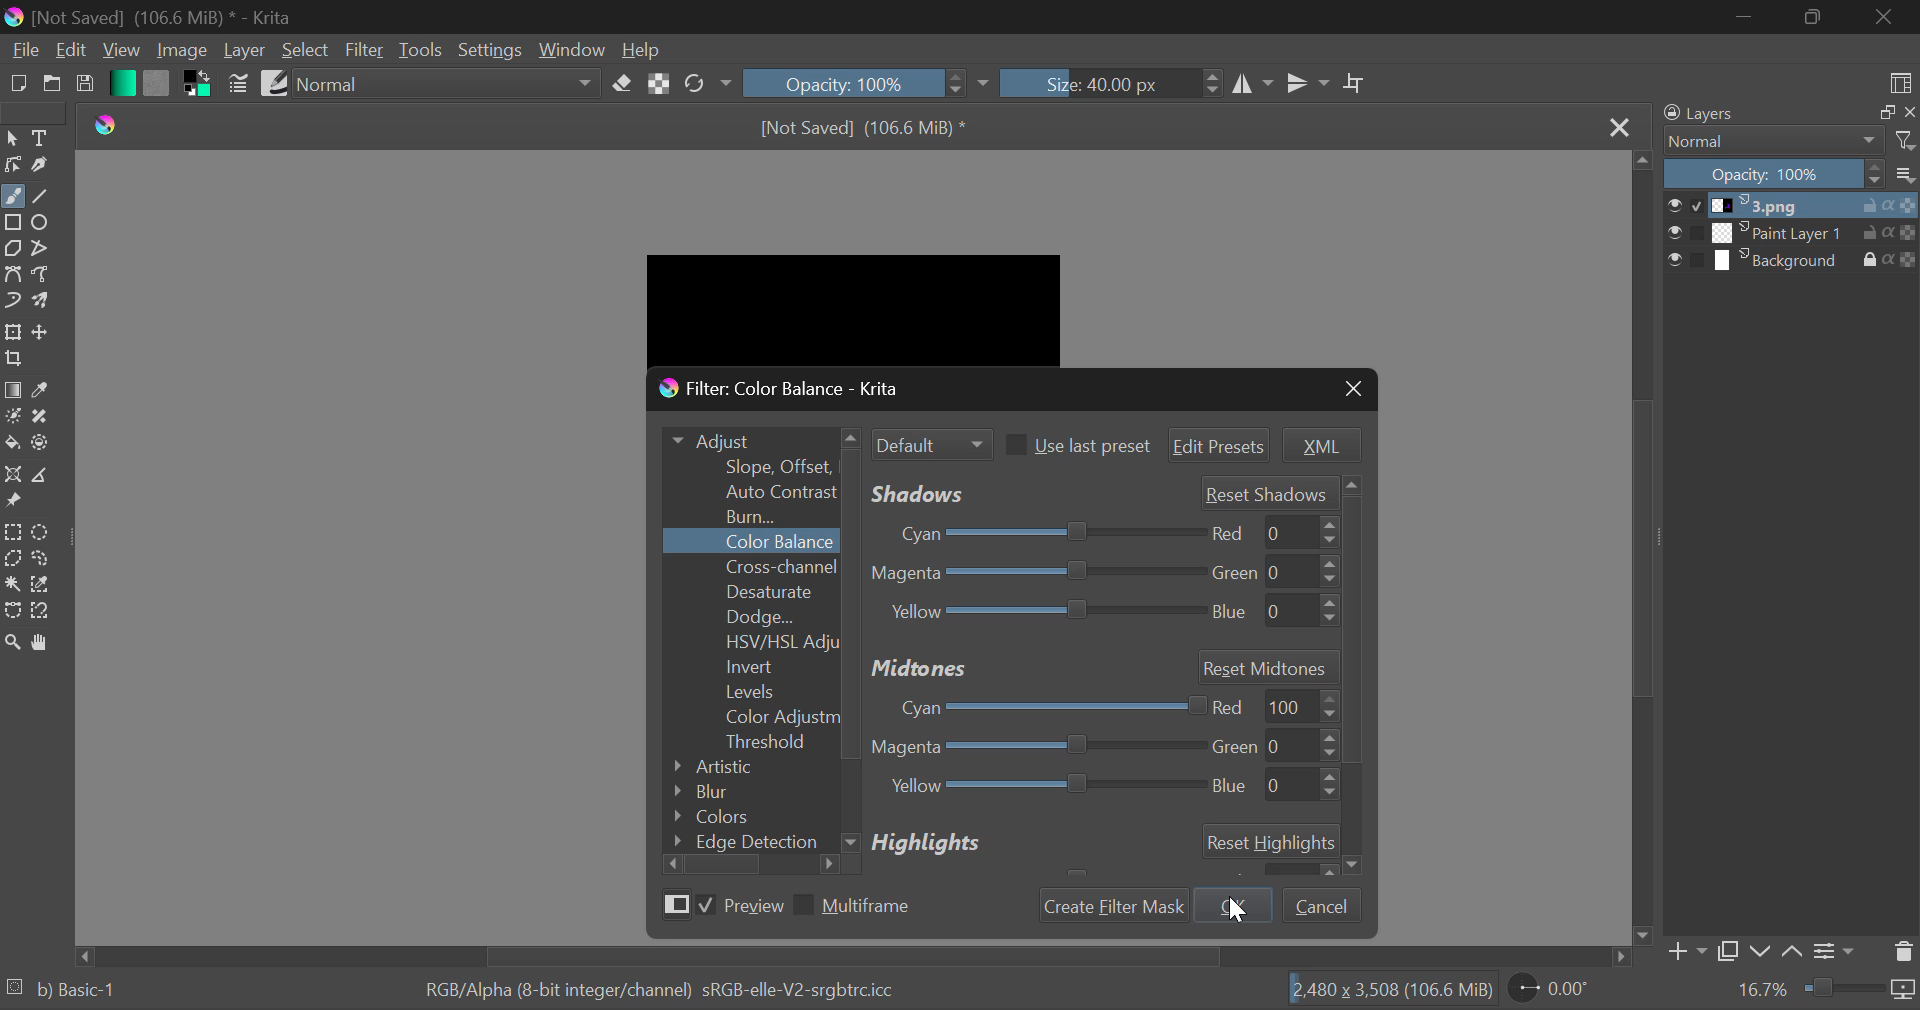  Describe the element at coordinates (1764, 950) in the screenshot. I see `Move Layer Down` at that location.